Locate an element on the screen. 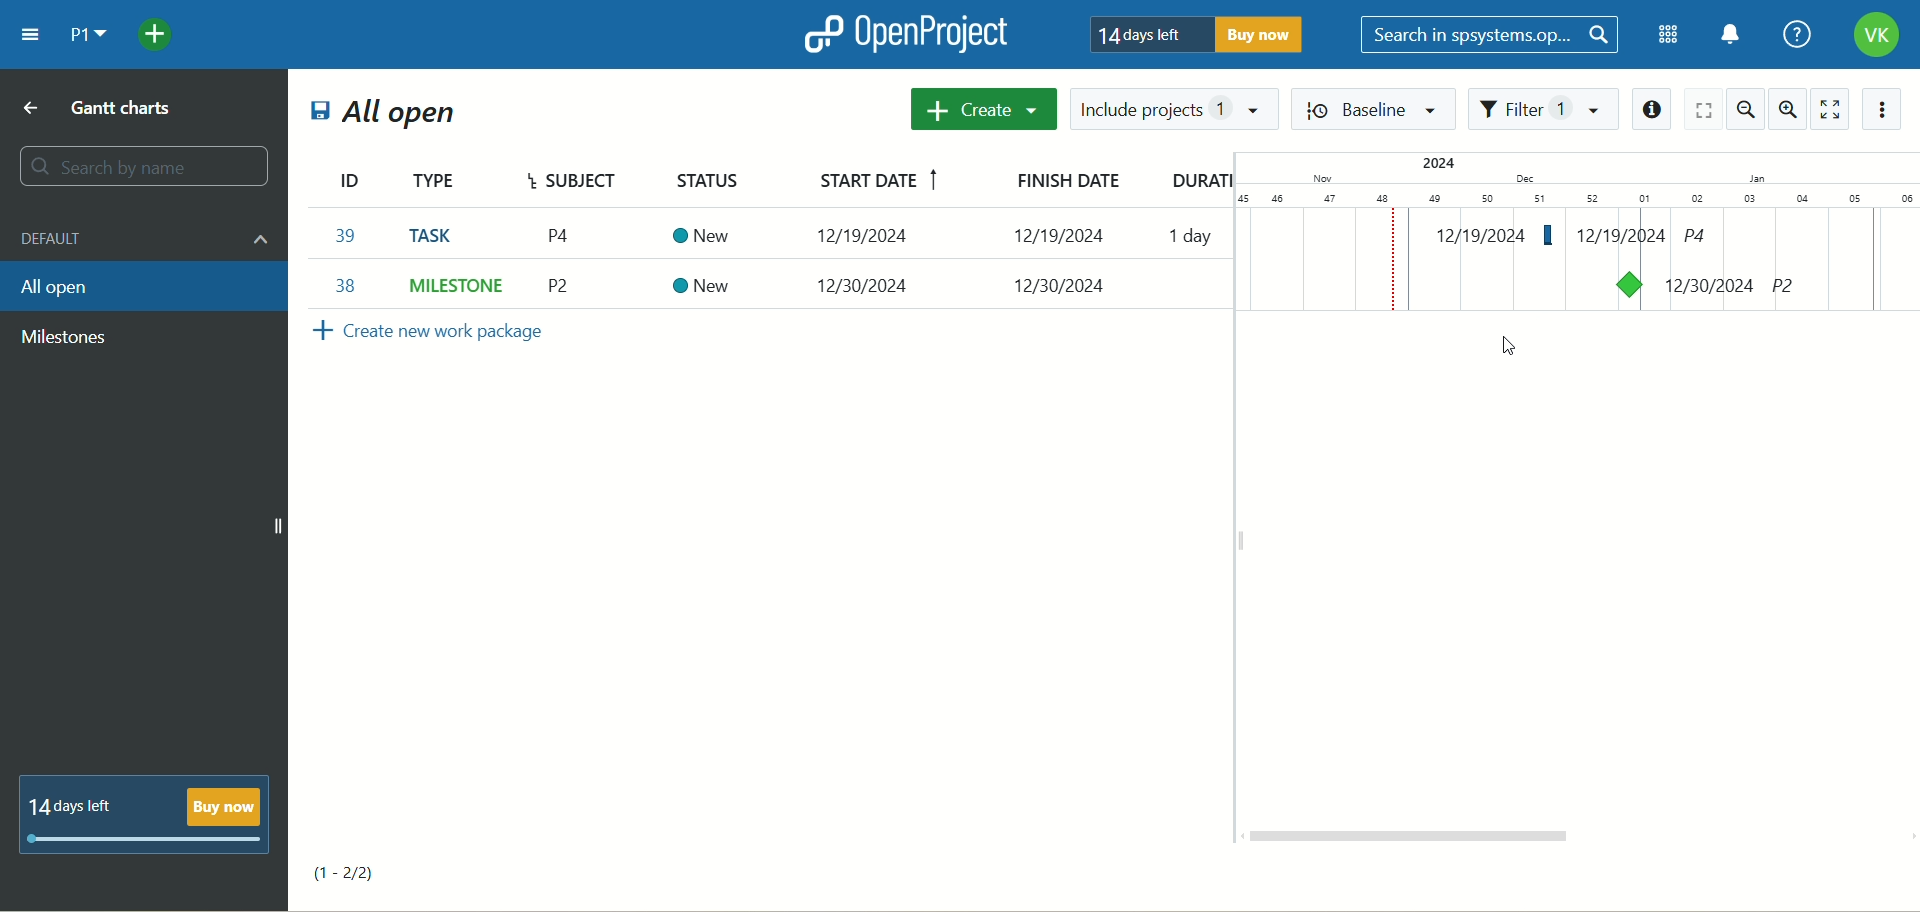 The image size is (1920, 912). add is located at coordinates (159, 36).